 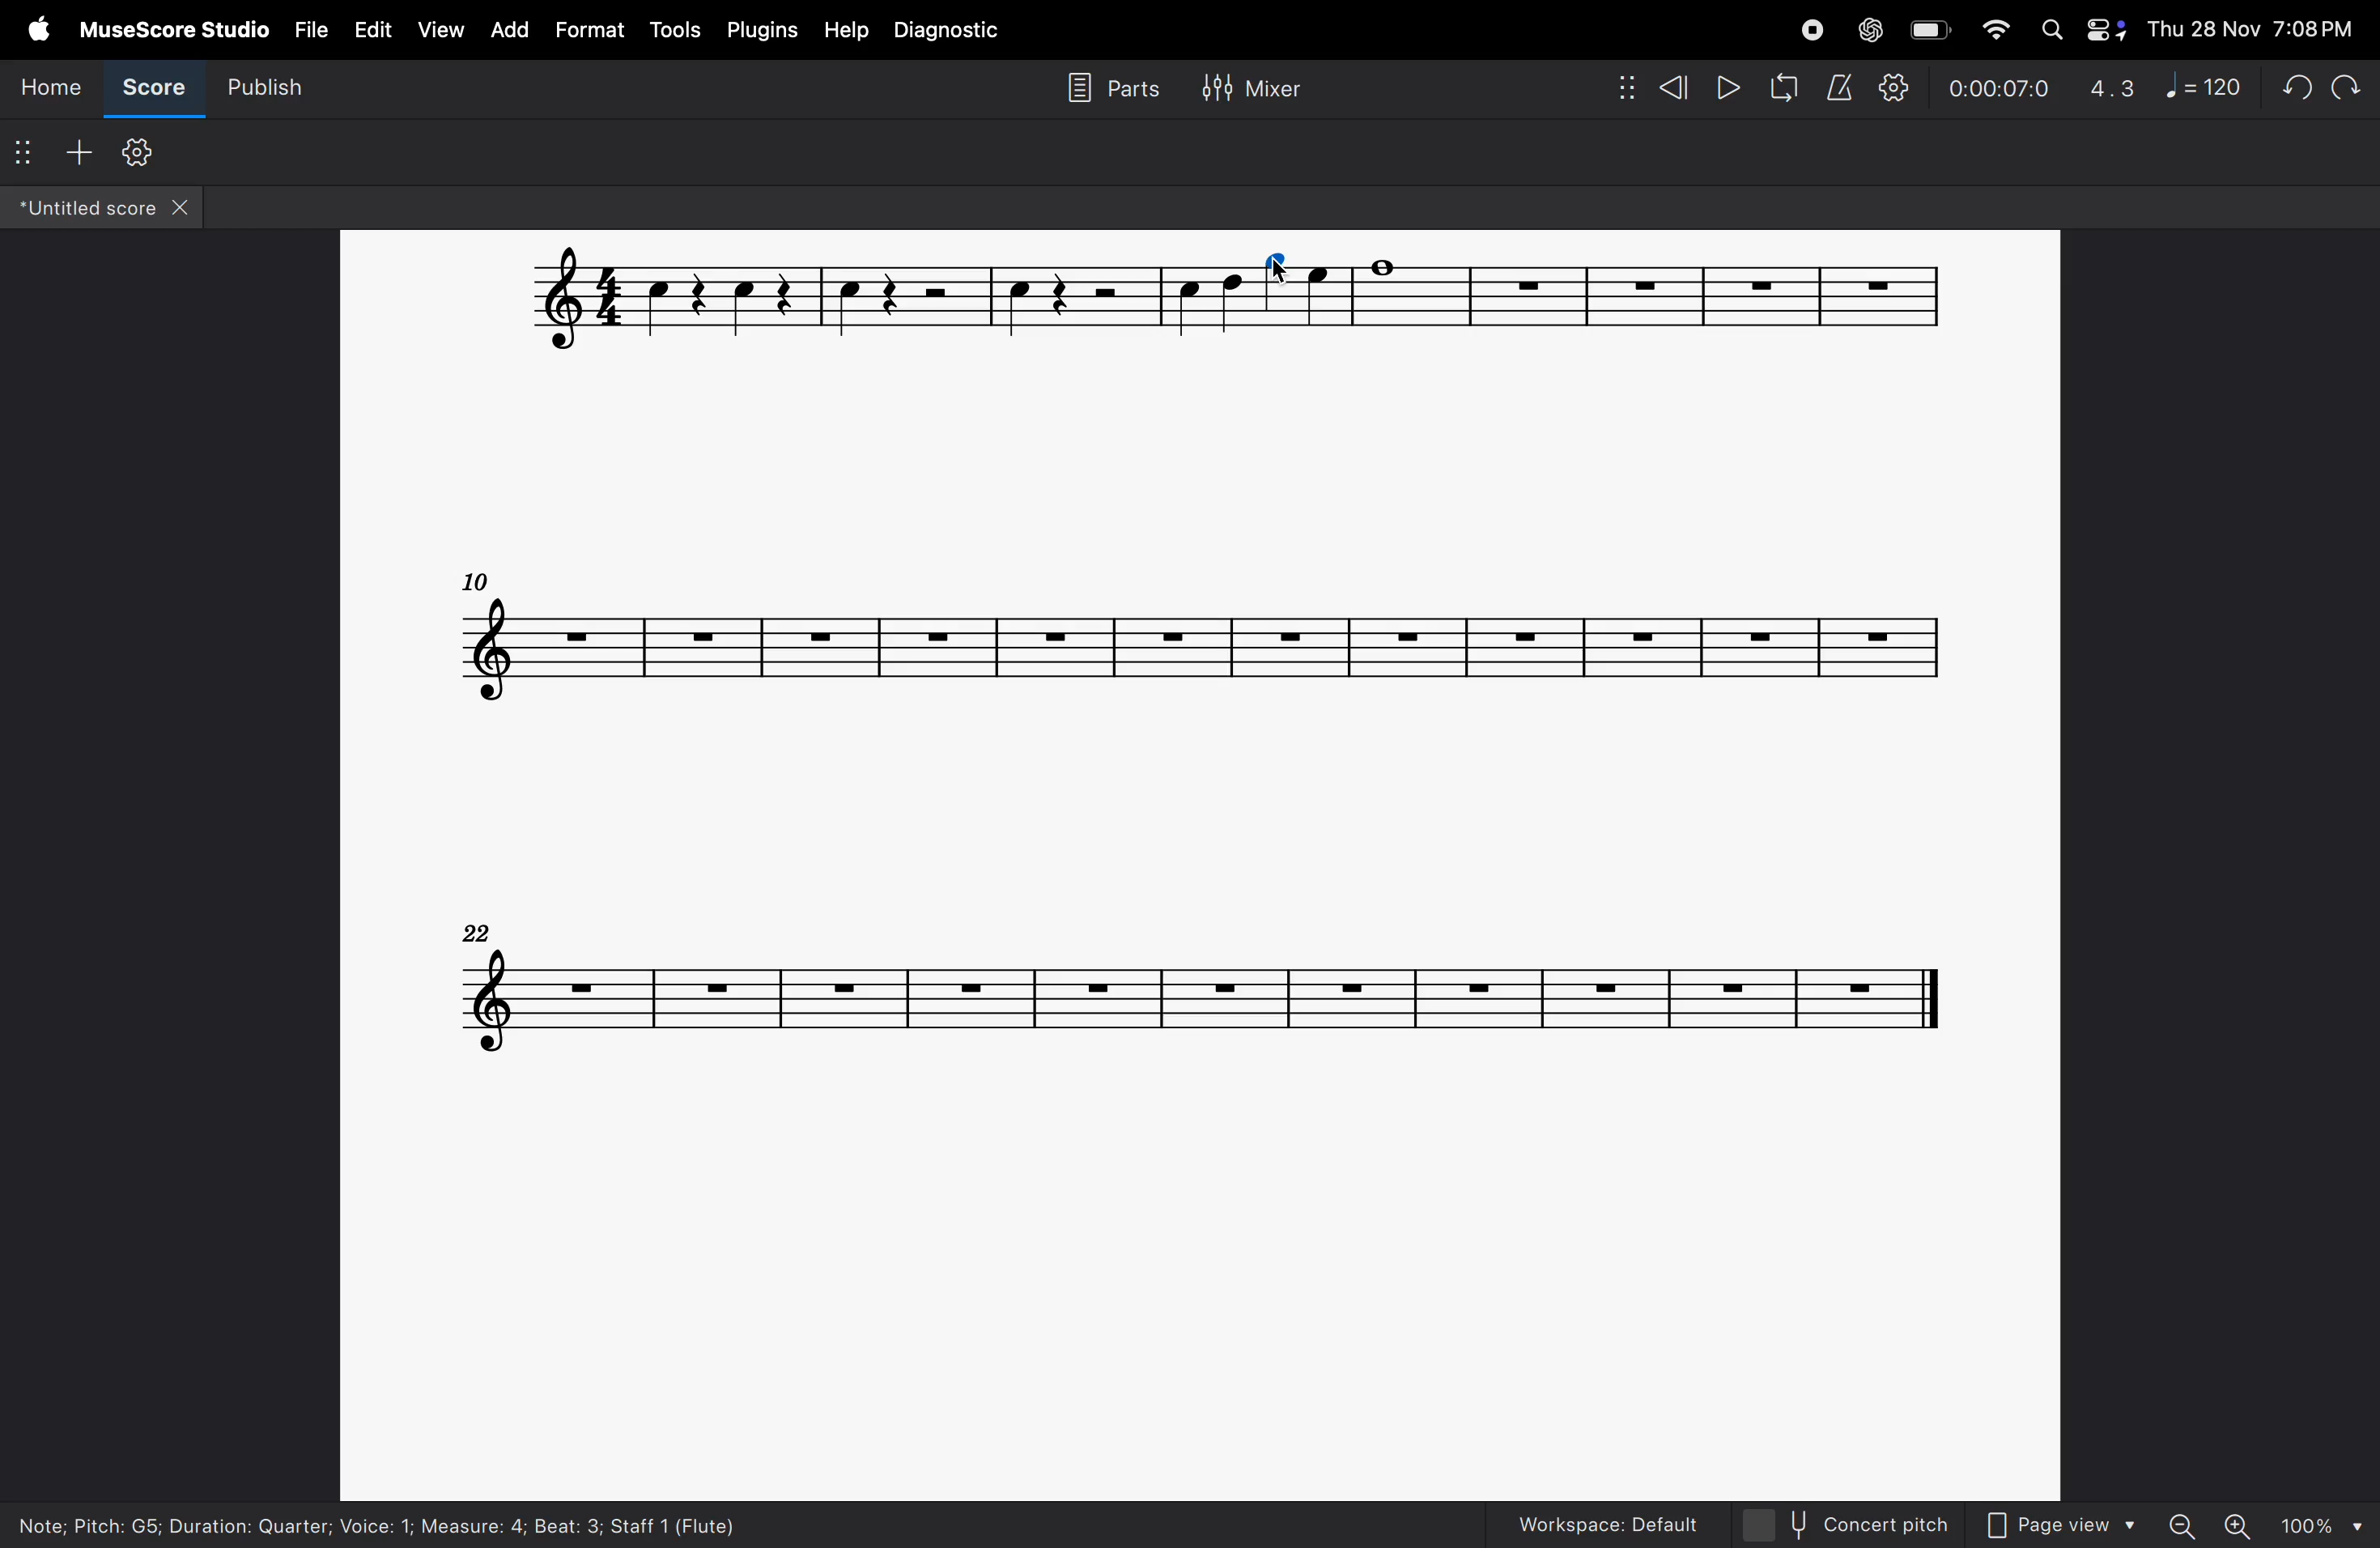 I want to click on Note; Pitch: G5; Duration: Quarter; Voice: 1; Measure: 4; Beat: 3; Staff 1 (Flute), so click(x=379, y=1524).